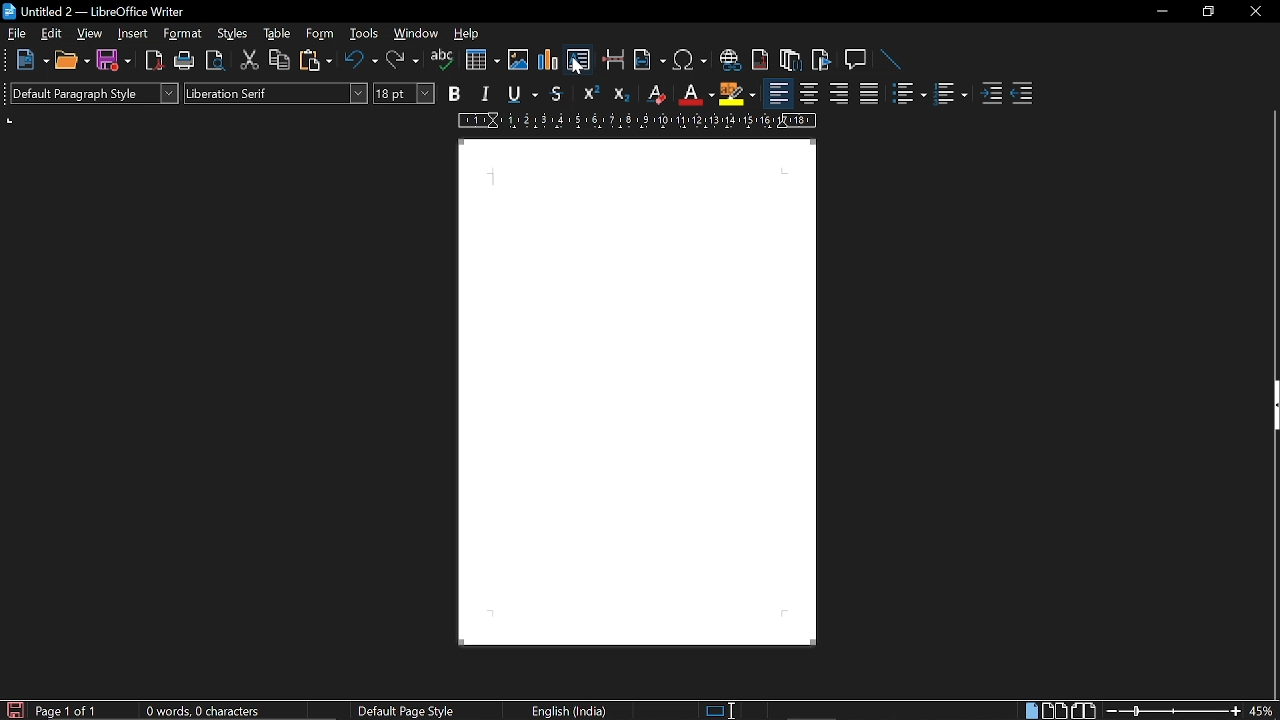  Describe the element at coordinates (406, 712) in the screenshot. I see `Default: page style` at that location.